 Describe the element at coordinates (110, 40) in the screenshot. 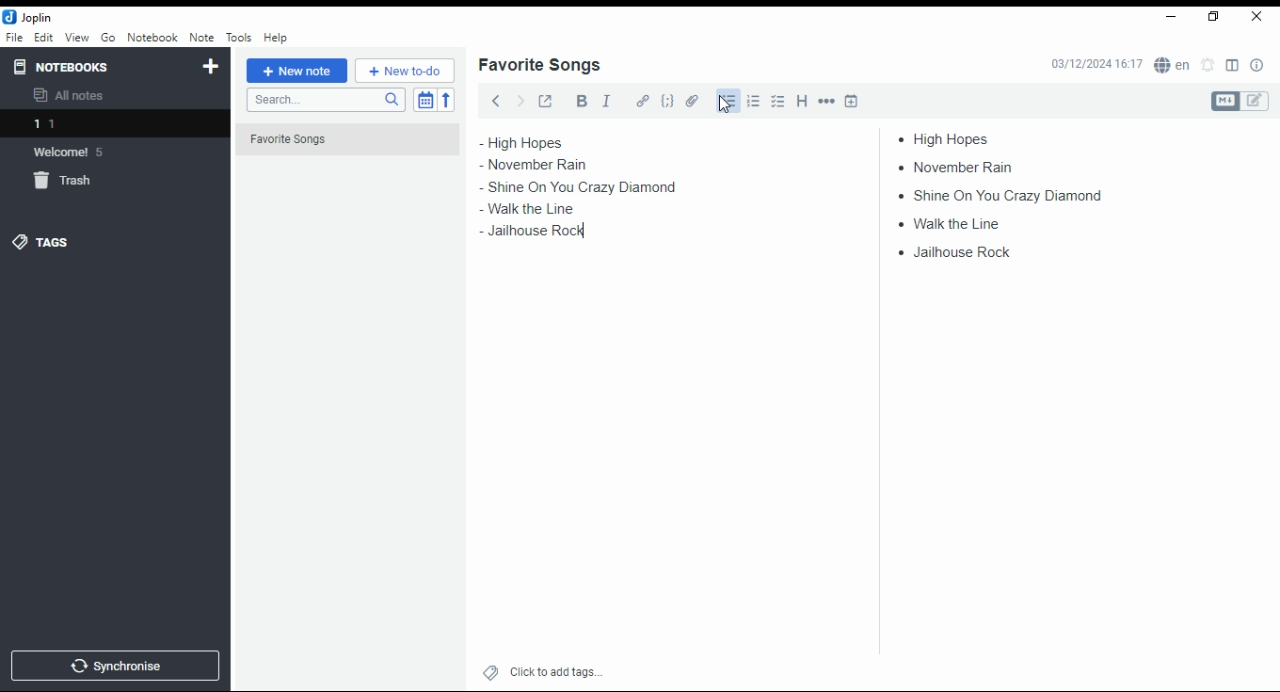

I see `go` at that location.